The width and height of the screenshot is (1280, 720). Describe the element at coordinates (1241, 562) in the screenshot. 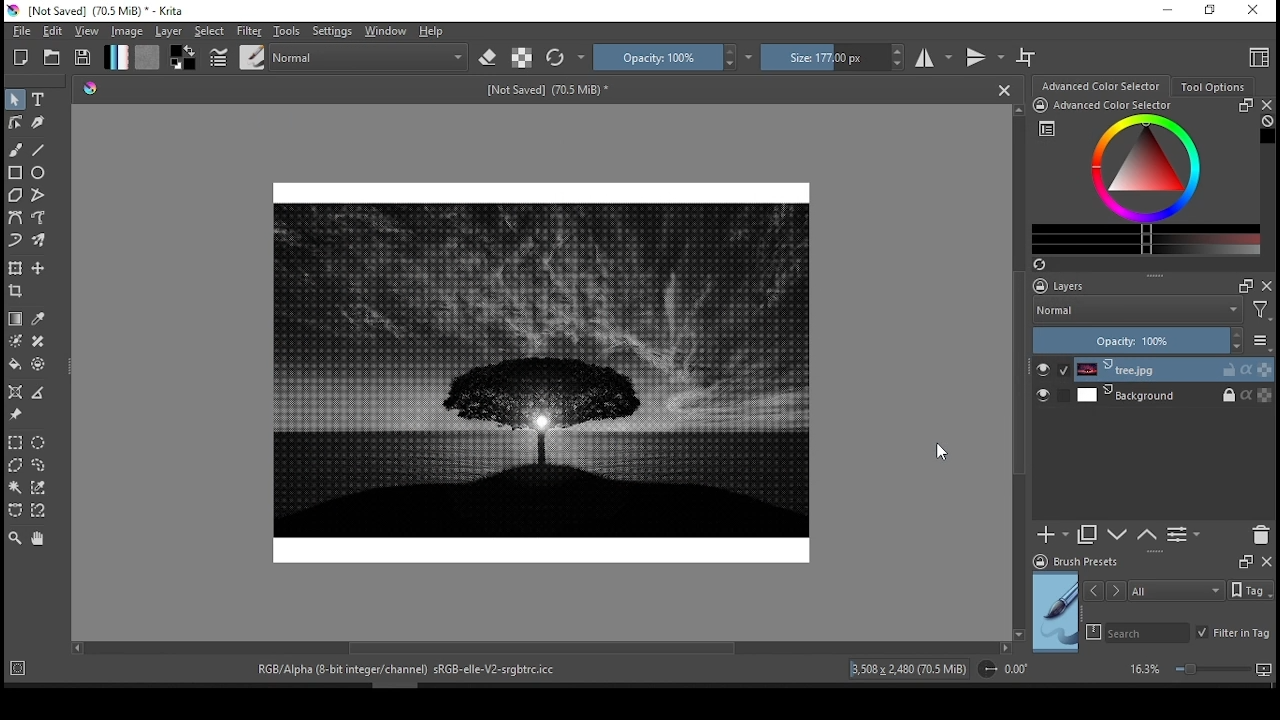

I see `Frame` at that location.